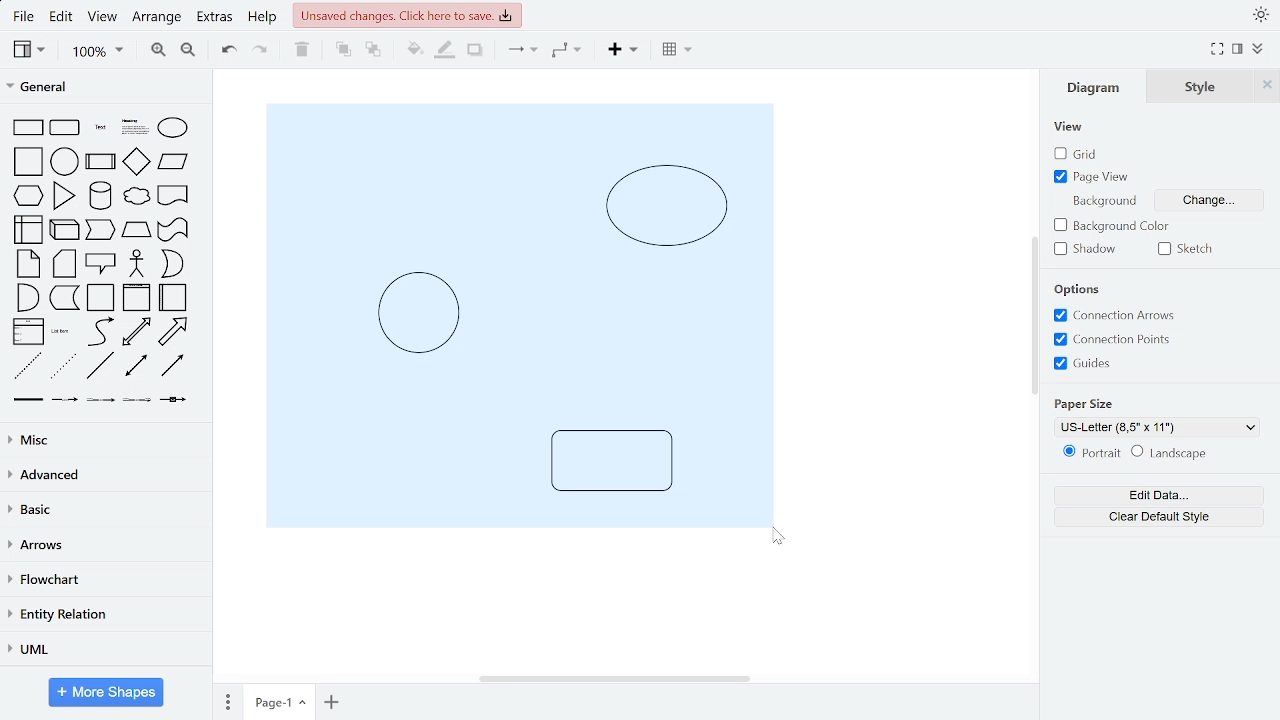  I want to click on fill line, so click(446, 51).